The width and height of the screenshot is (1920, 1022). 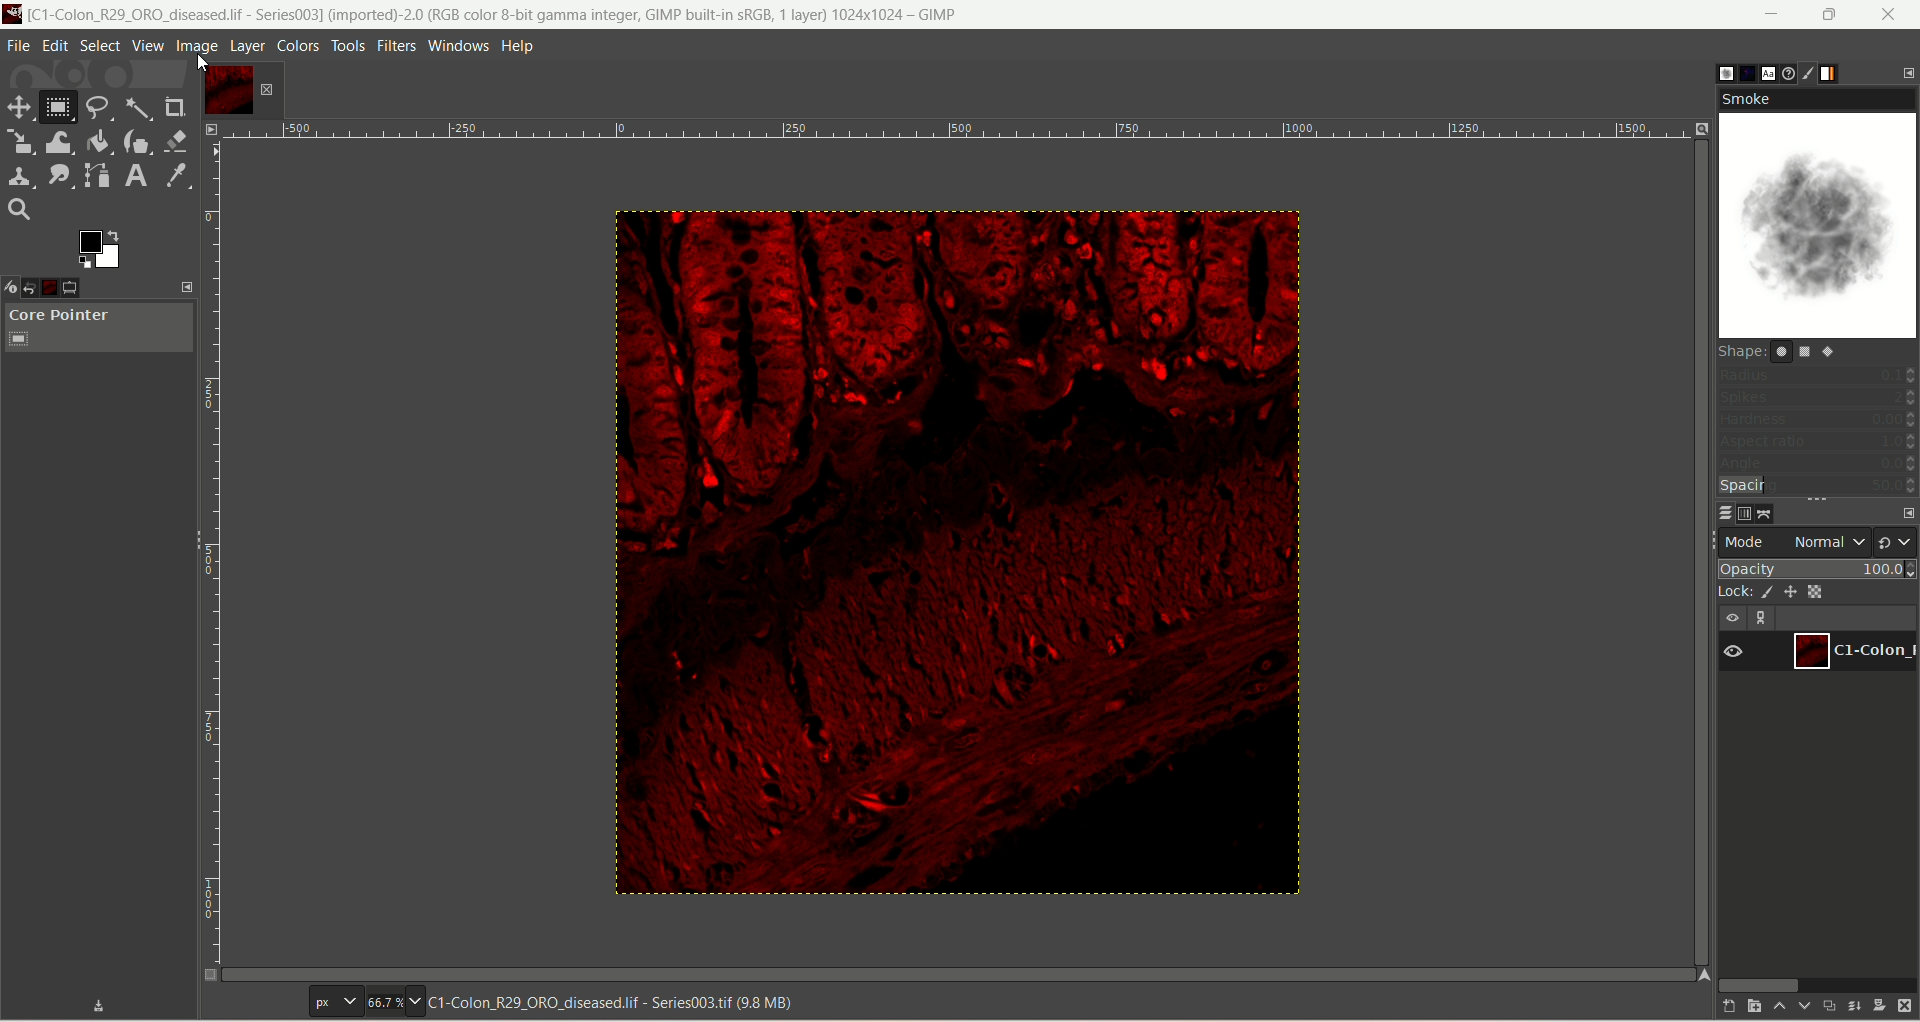 I want to click on spacing, so click(x=1817, y=486).